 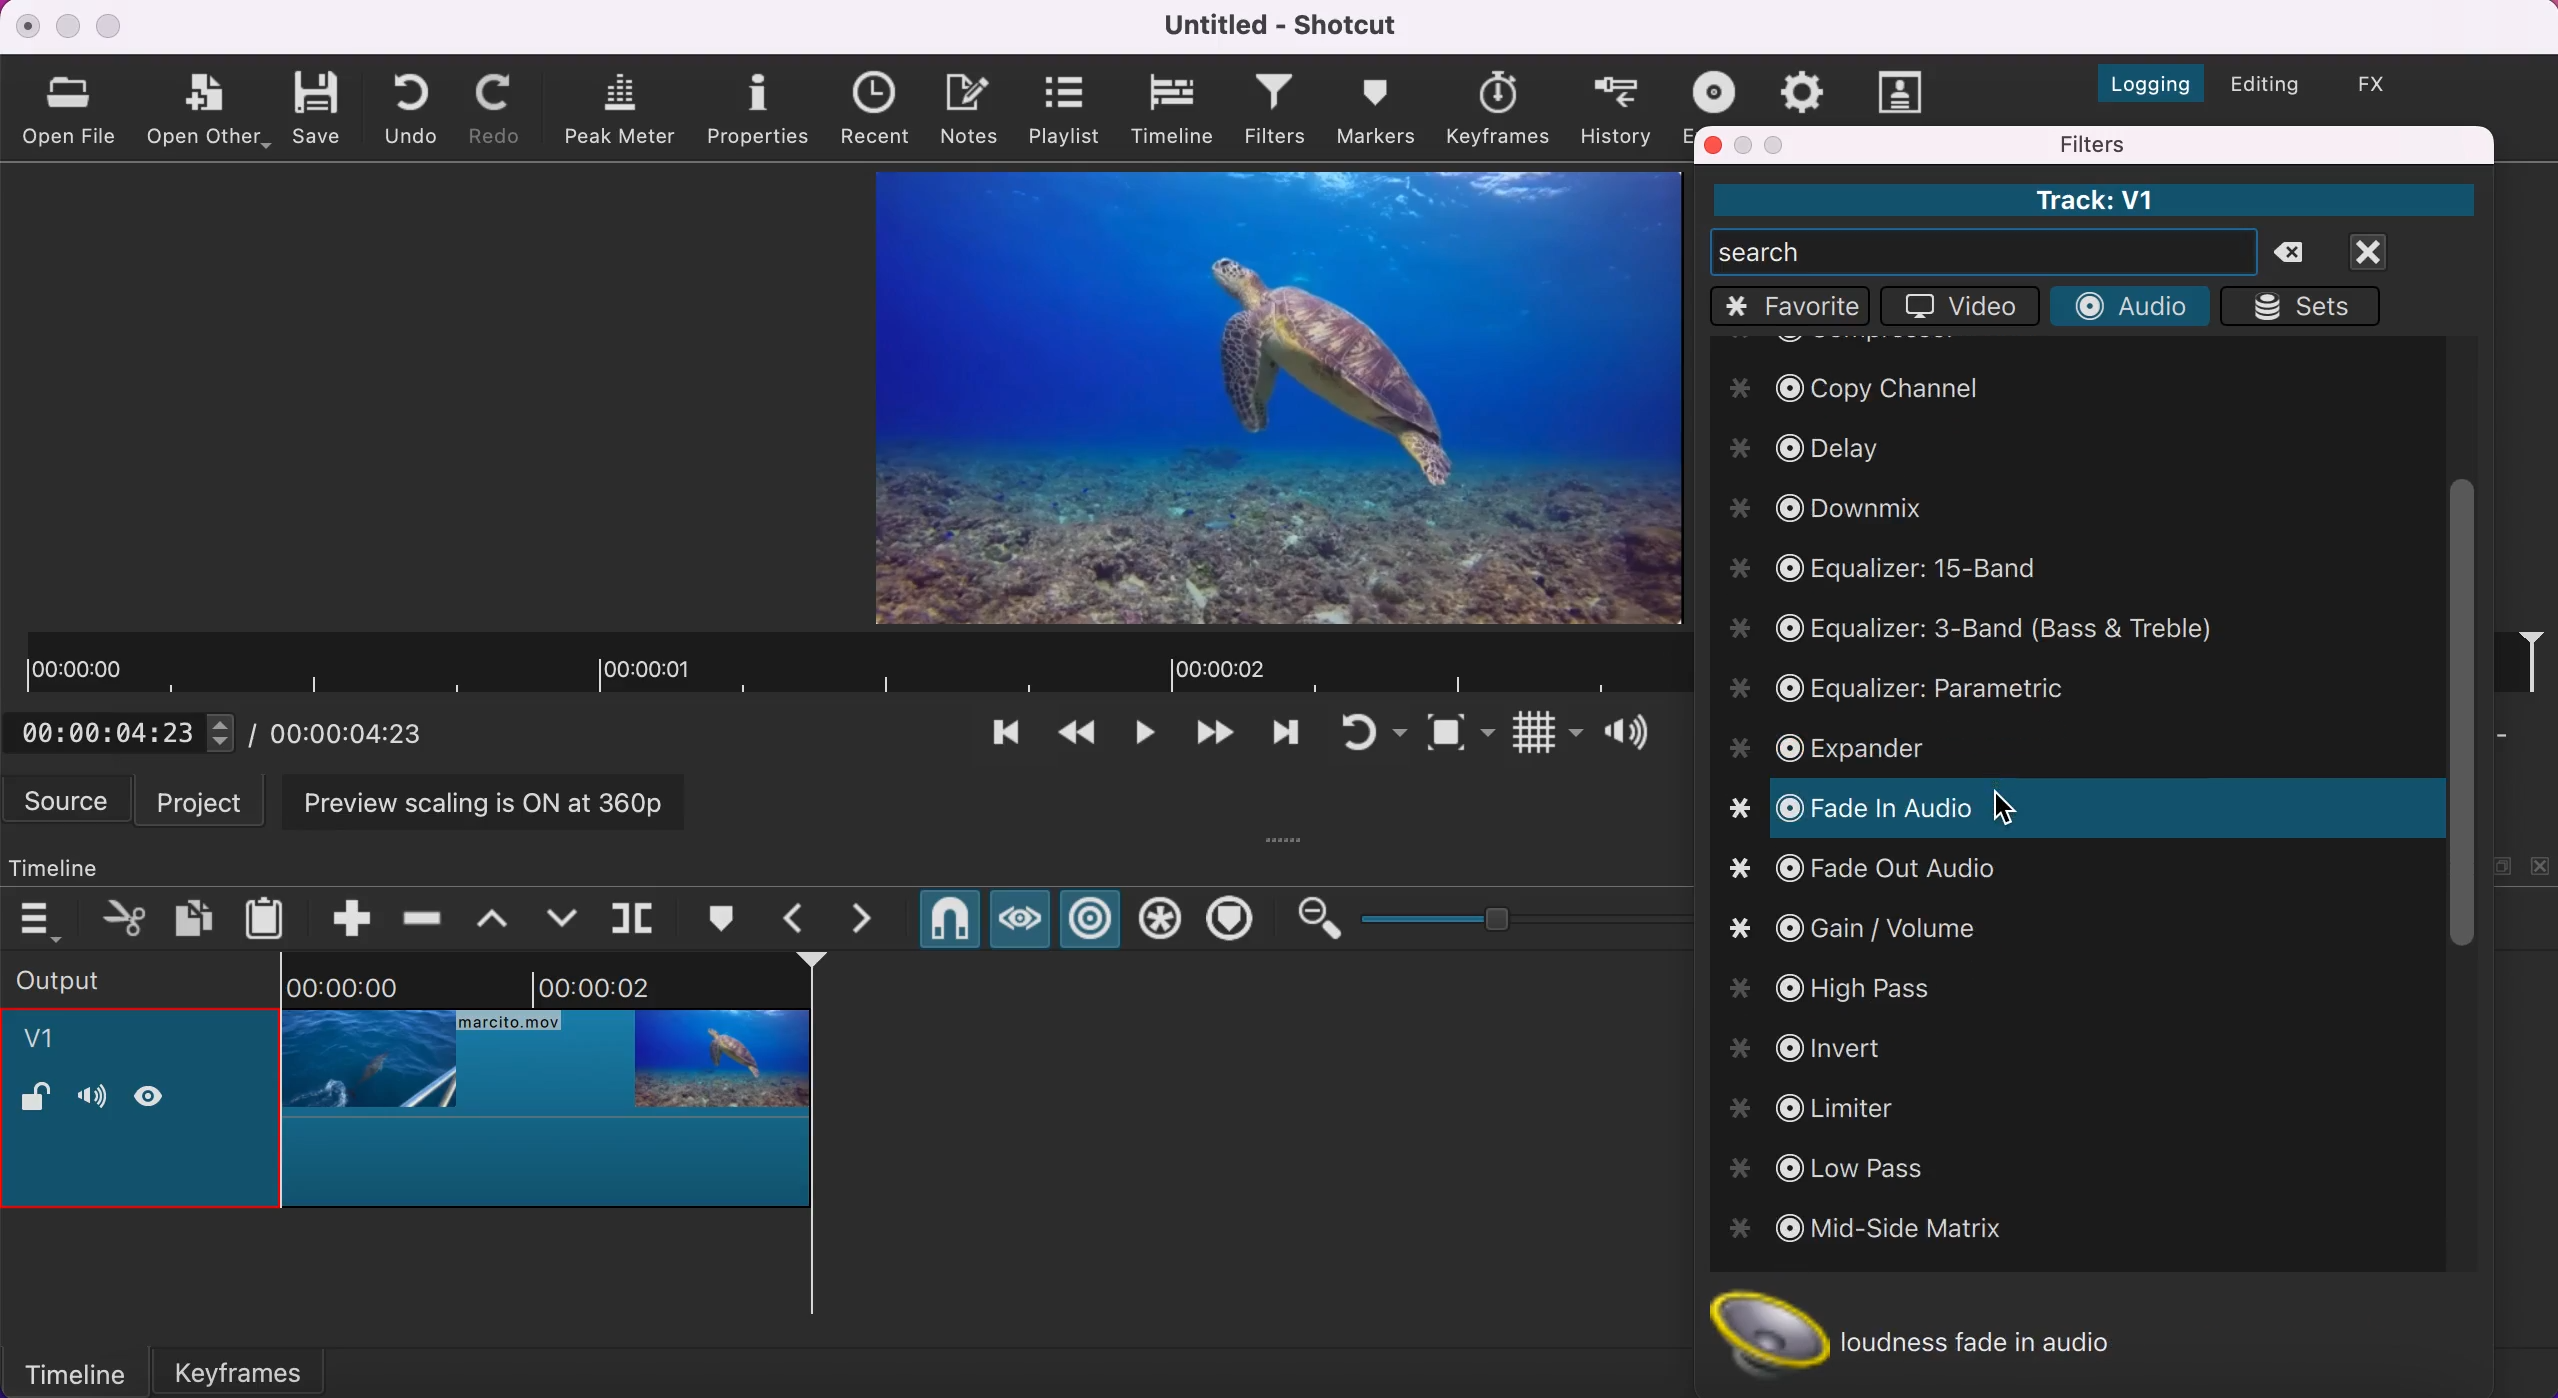 What do you see at coordinates (998, 738) in the screenshot?
I see `skip to the previous point` at bounding box center [998, 738].